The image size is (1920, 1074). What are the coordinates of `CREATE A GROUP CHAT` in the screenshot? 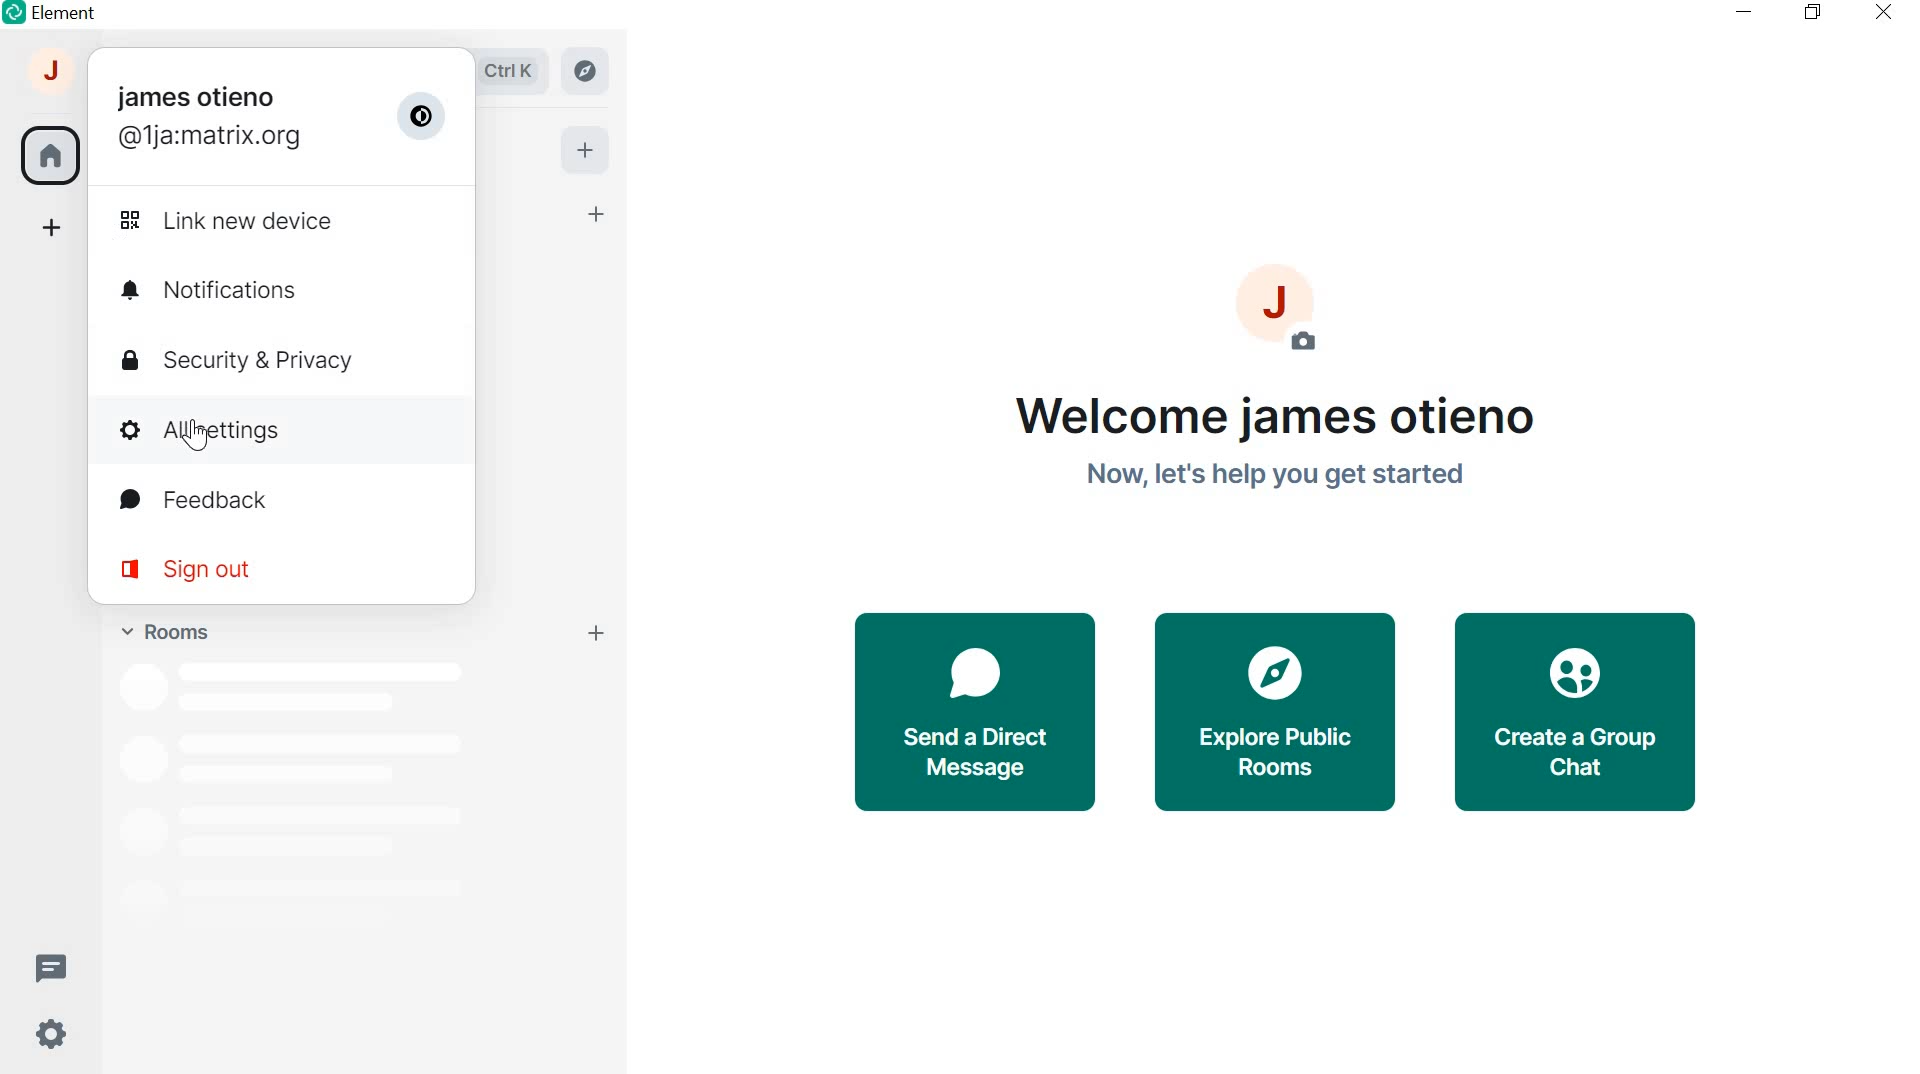 It's located at (1584, 714).